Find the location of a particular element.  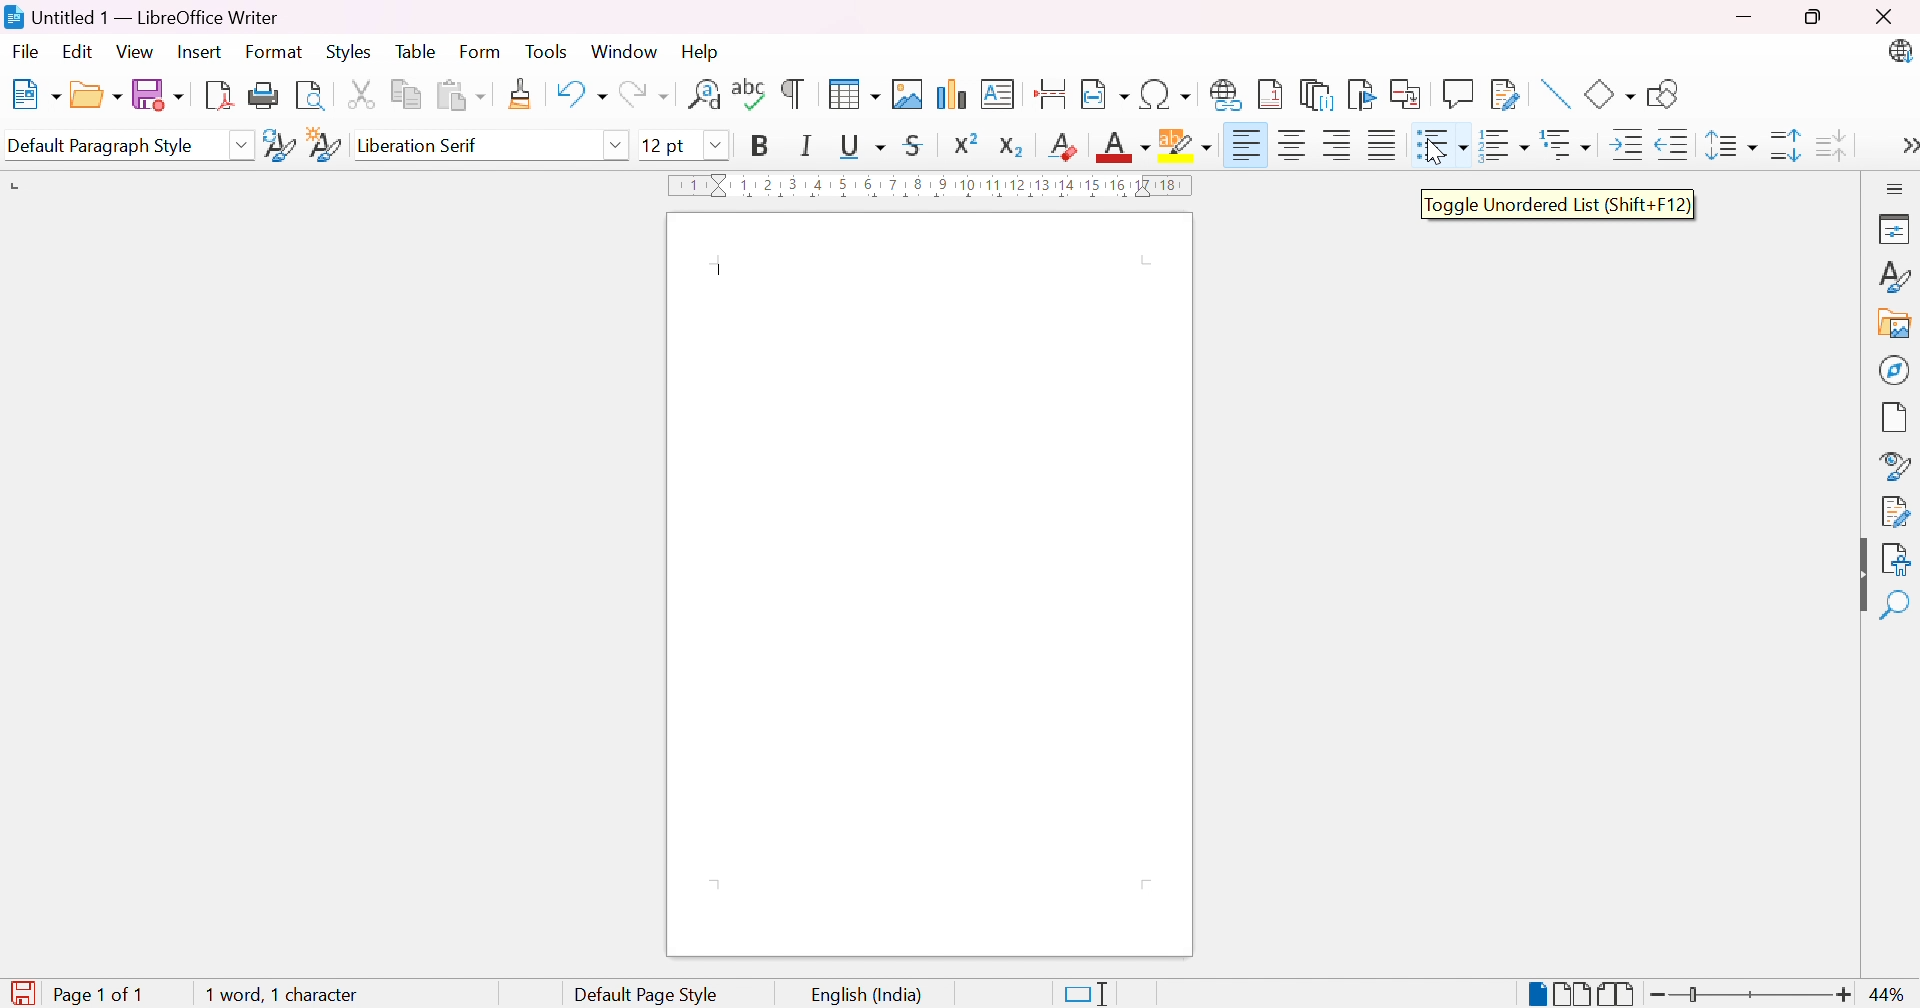

Window is located at coordinates (625, 53).